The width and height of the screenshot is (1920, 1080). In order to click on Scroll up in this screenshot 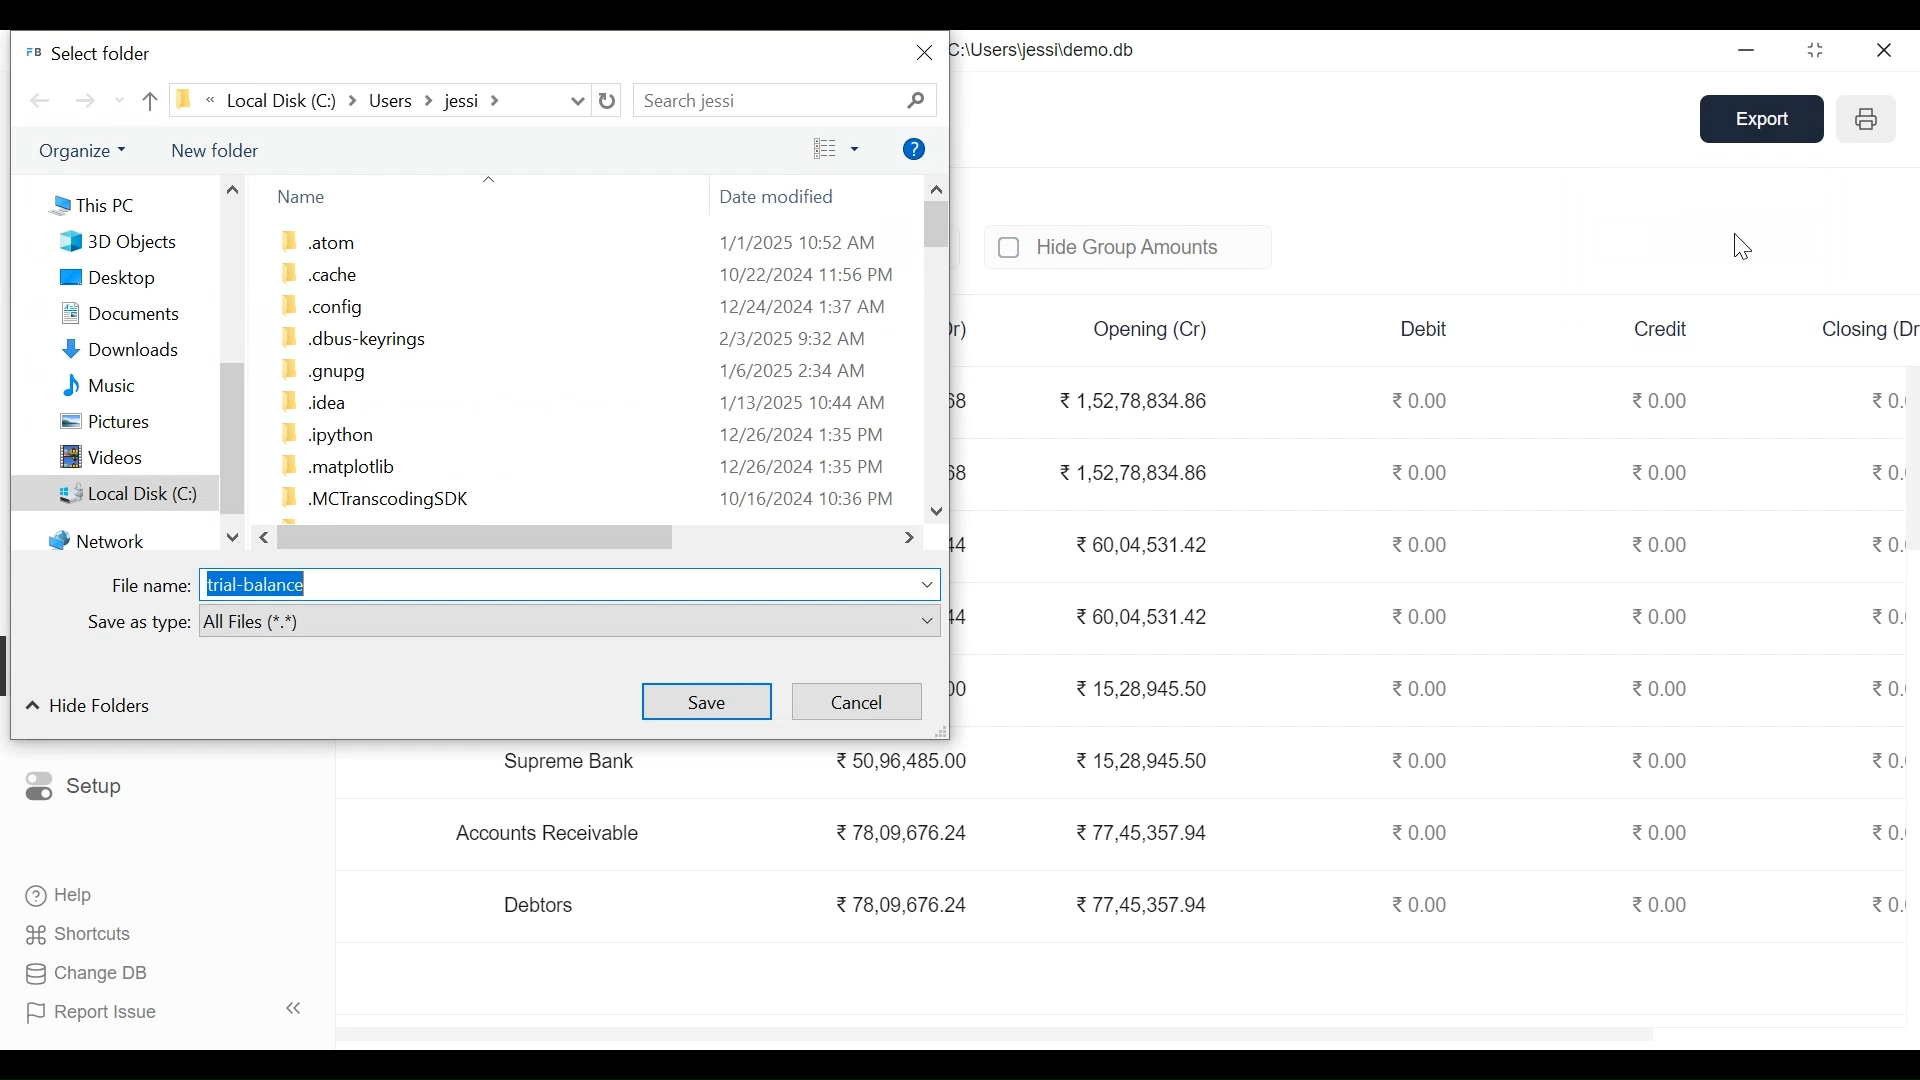, I will do `click(232, 189)`.